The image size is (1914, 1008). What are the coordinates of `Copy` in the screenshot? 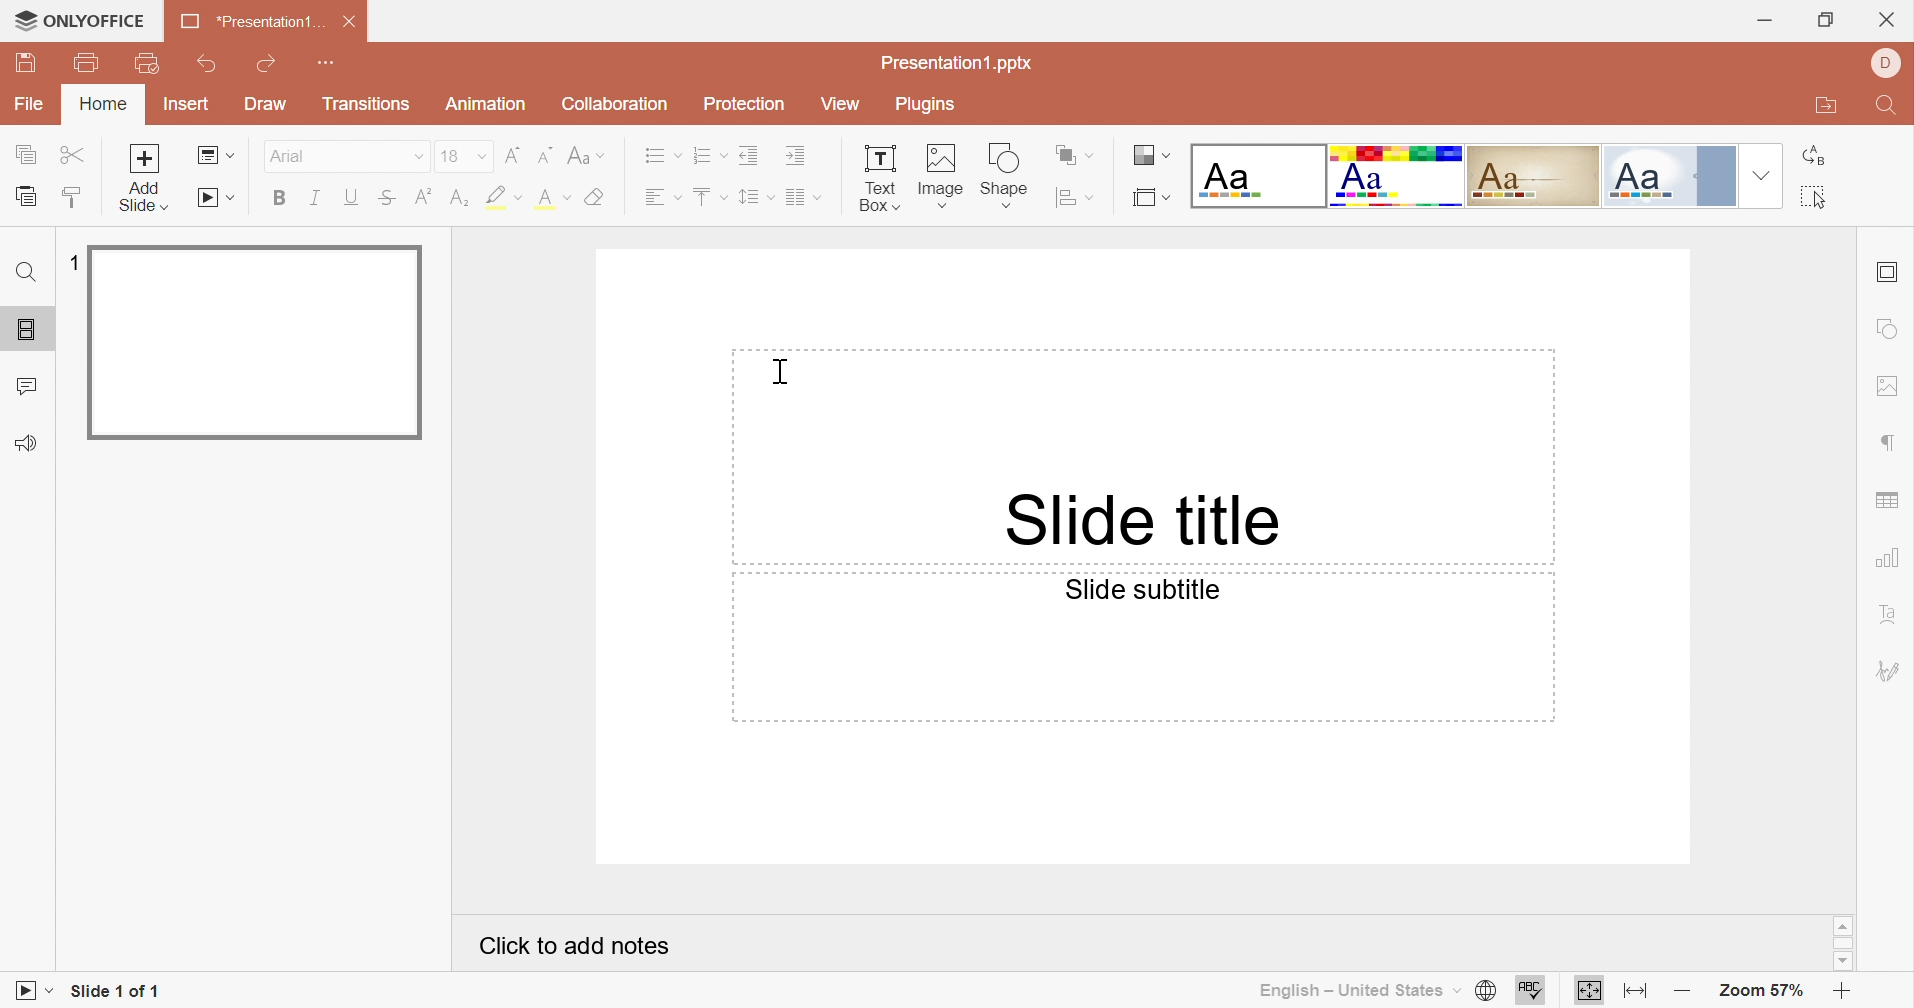 It's located at (26, 156).